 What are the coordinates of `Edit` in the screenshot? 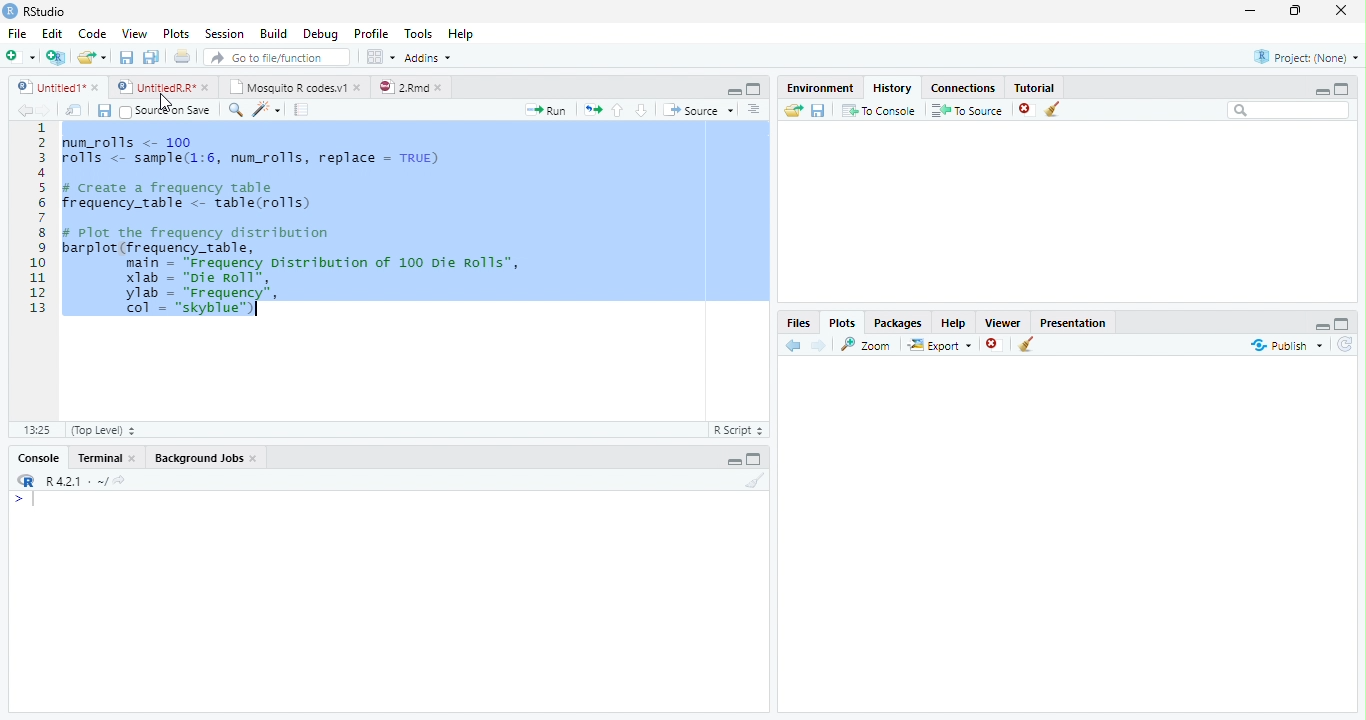 It's located at (53, 31).